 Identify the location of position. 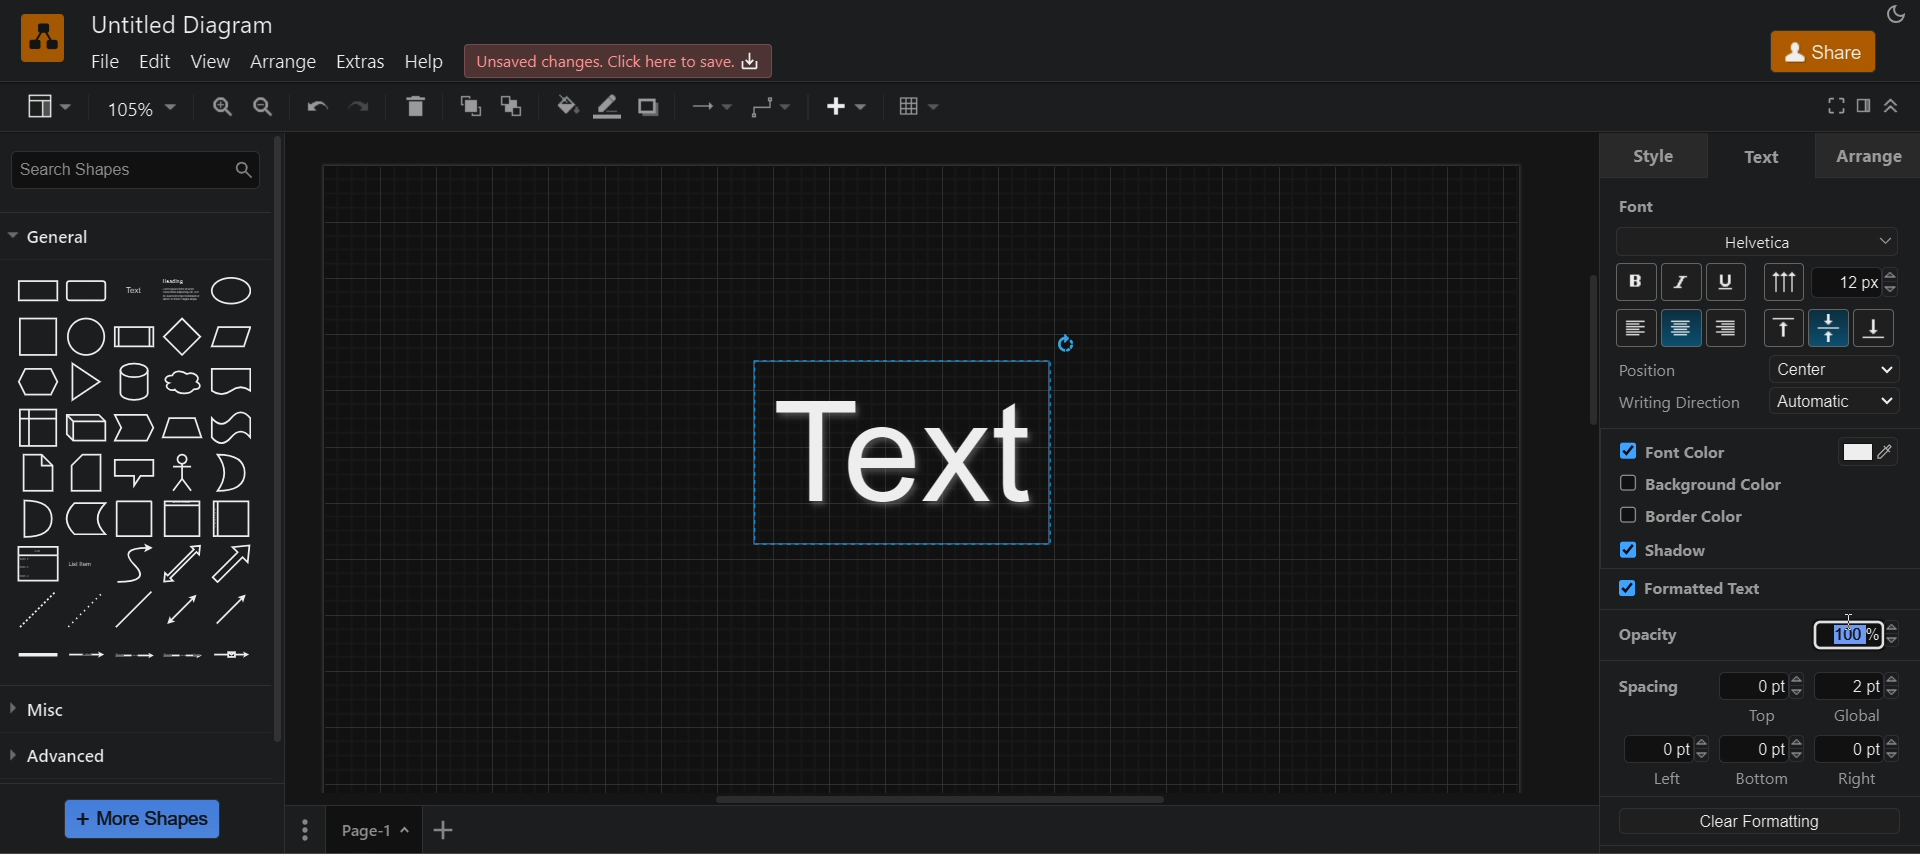
(1650, 370).